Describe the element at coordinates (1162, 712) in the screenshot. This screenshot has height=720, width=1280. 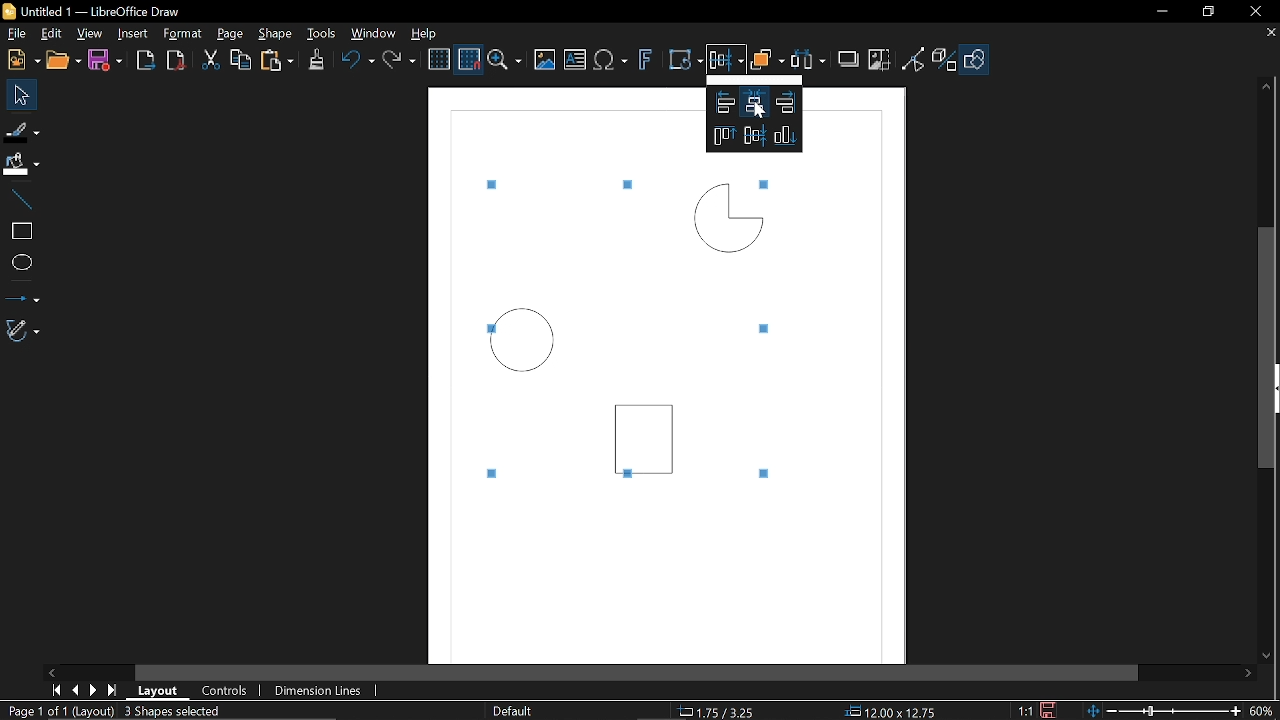
I see `Change zoom` at that location.